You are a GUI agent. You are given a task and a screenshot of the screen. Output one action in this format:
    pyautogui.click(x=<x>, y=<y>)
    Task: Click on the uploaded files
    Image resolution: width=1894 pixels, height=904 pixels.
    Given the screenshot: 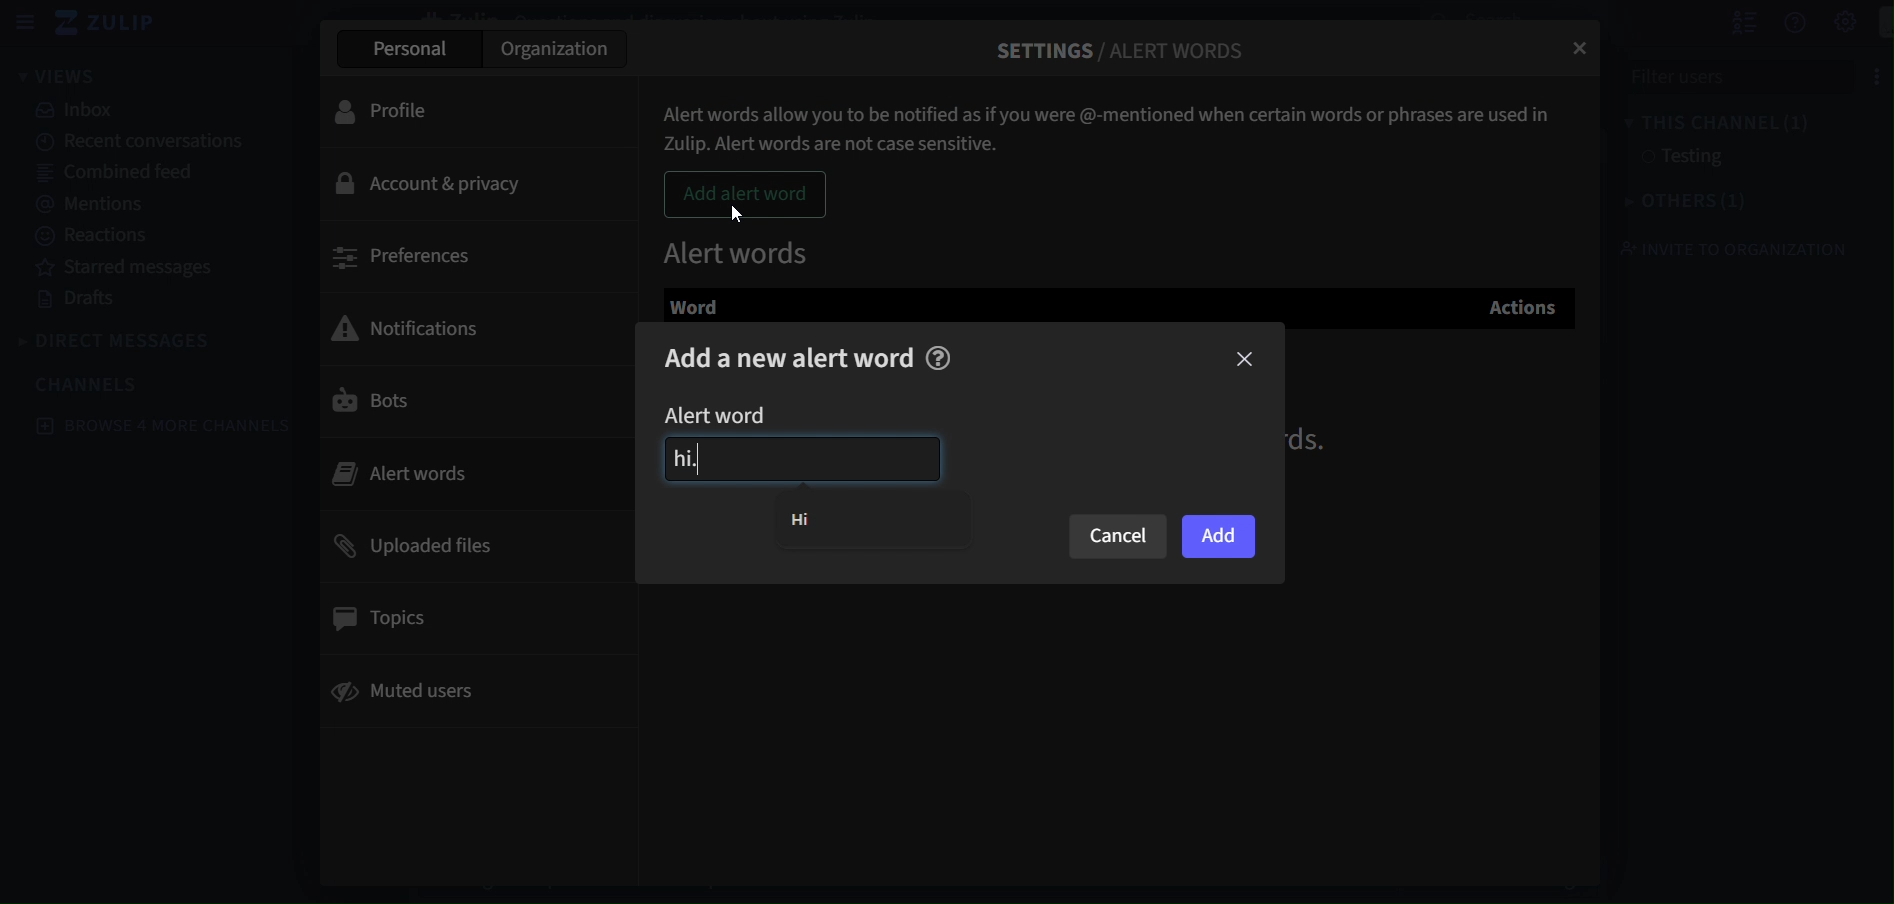 What is the action you would take?
    pyautogui.click(x=418, y=546)
    